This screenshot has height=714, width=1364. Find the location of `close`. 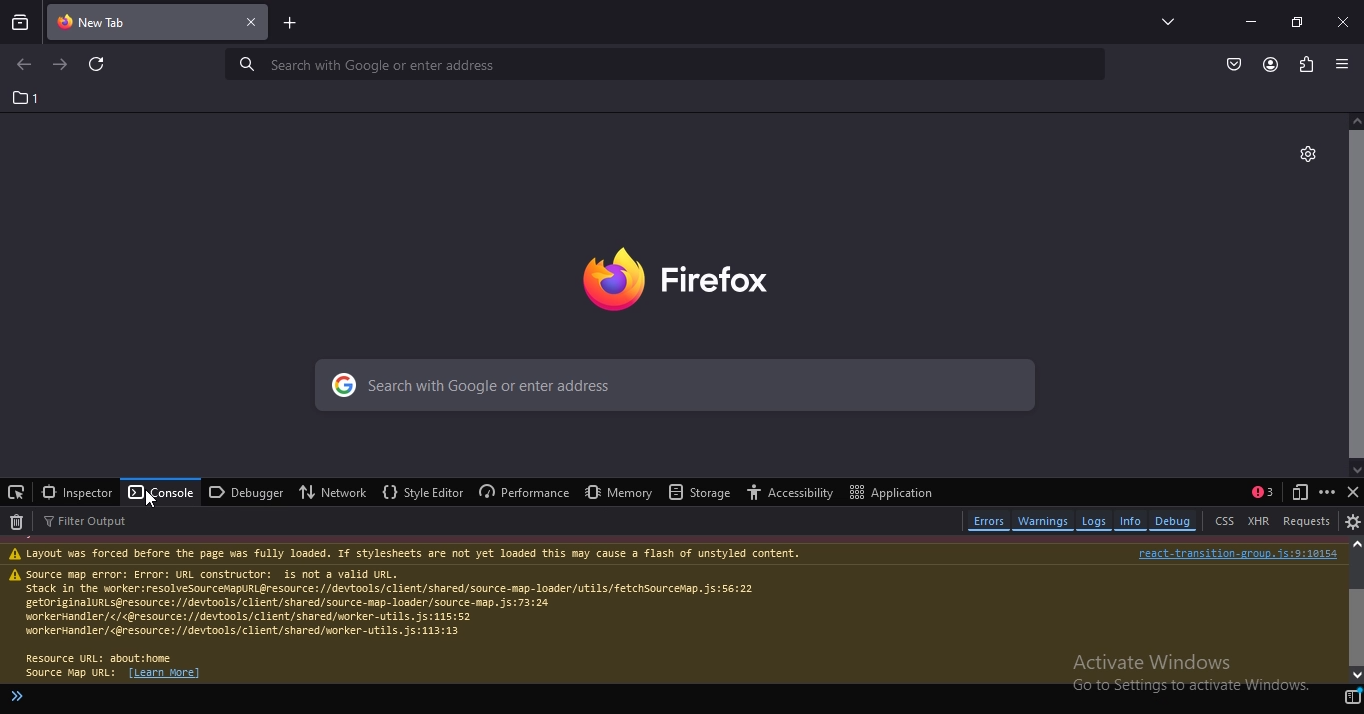

close is located at coordinates (1344, 21).